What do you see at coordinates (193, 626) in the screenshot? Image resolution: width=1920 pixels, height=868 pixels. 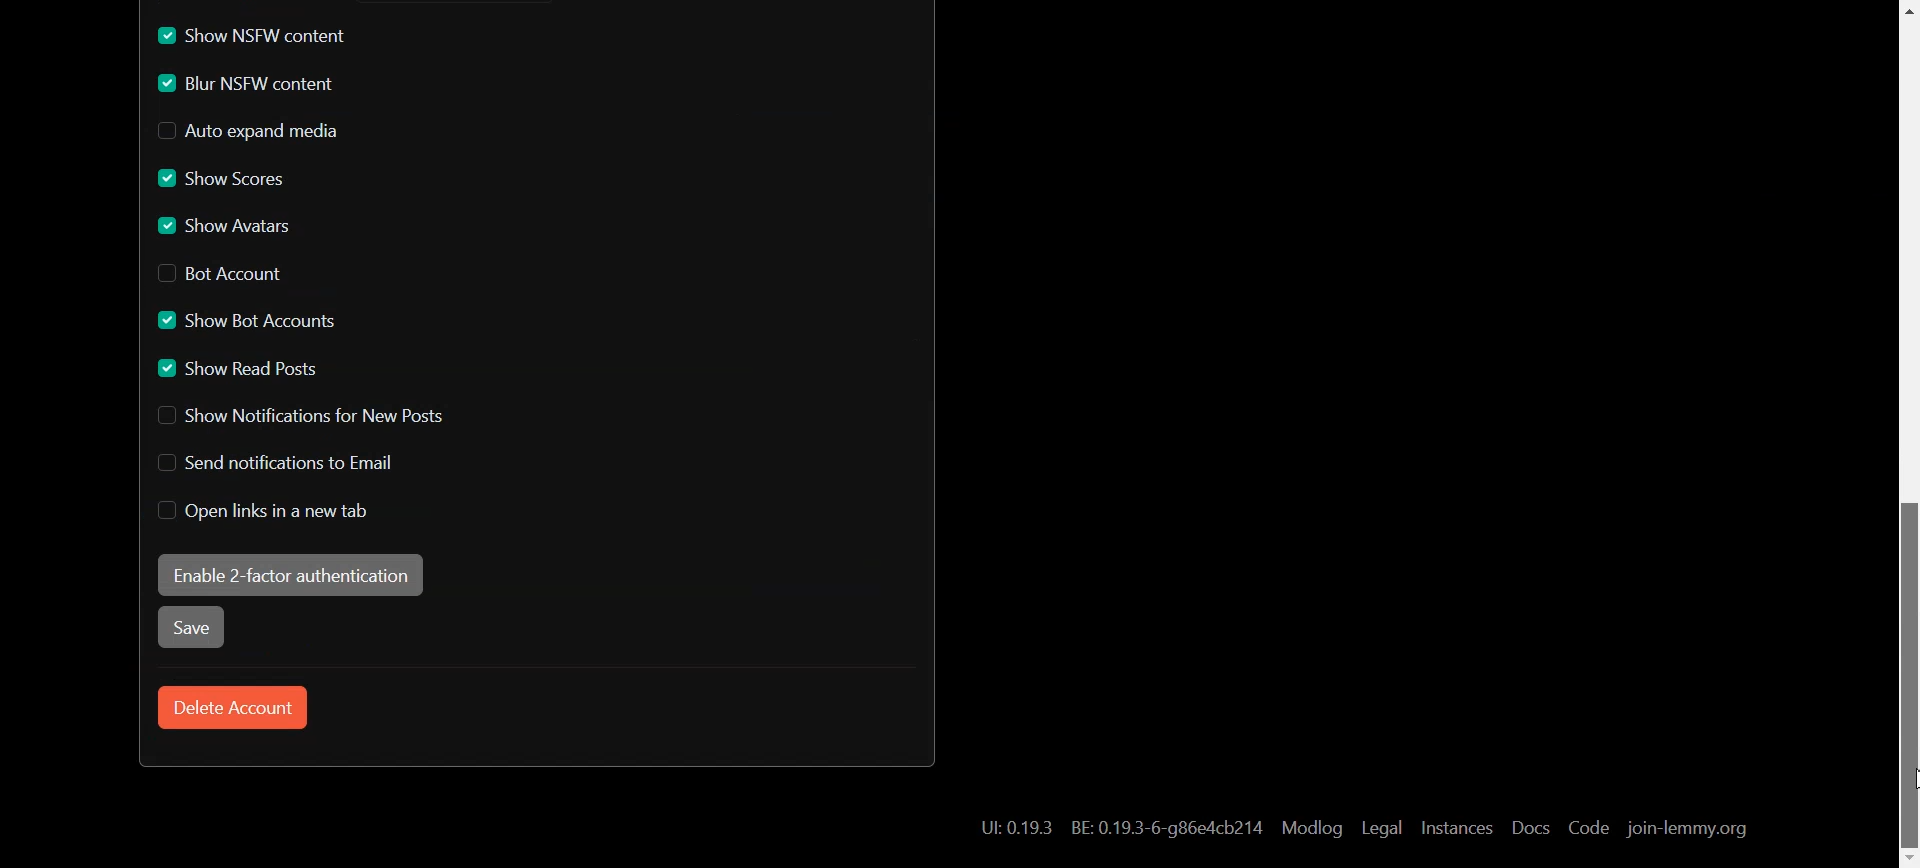 I see `Save` at bounding box center [193, 626].